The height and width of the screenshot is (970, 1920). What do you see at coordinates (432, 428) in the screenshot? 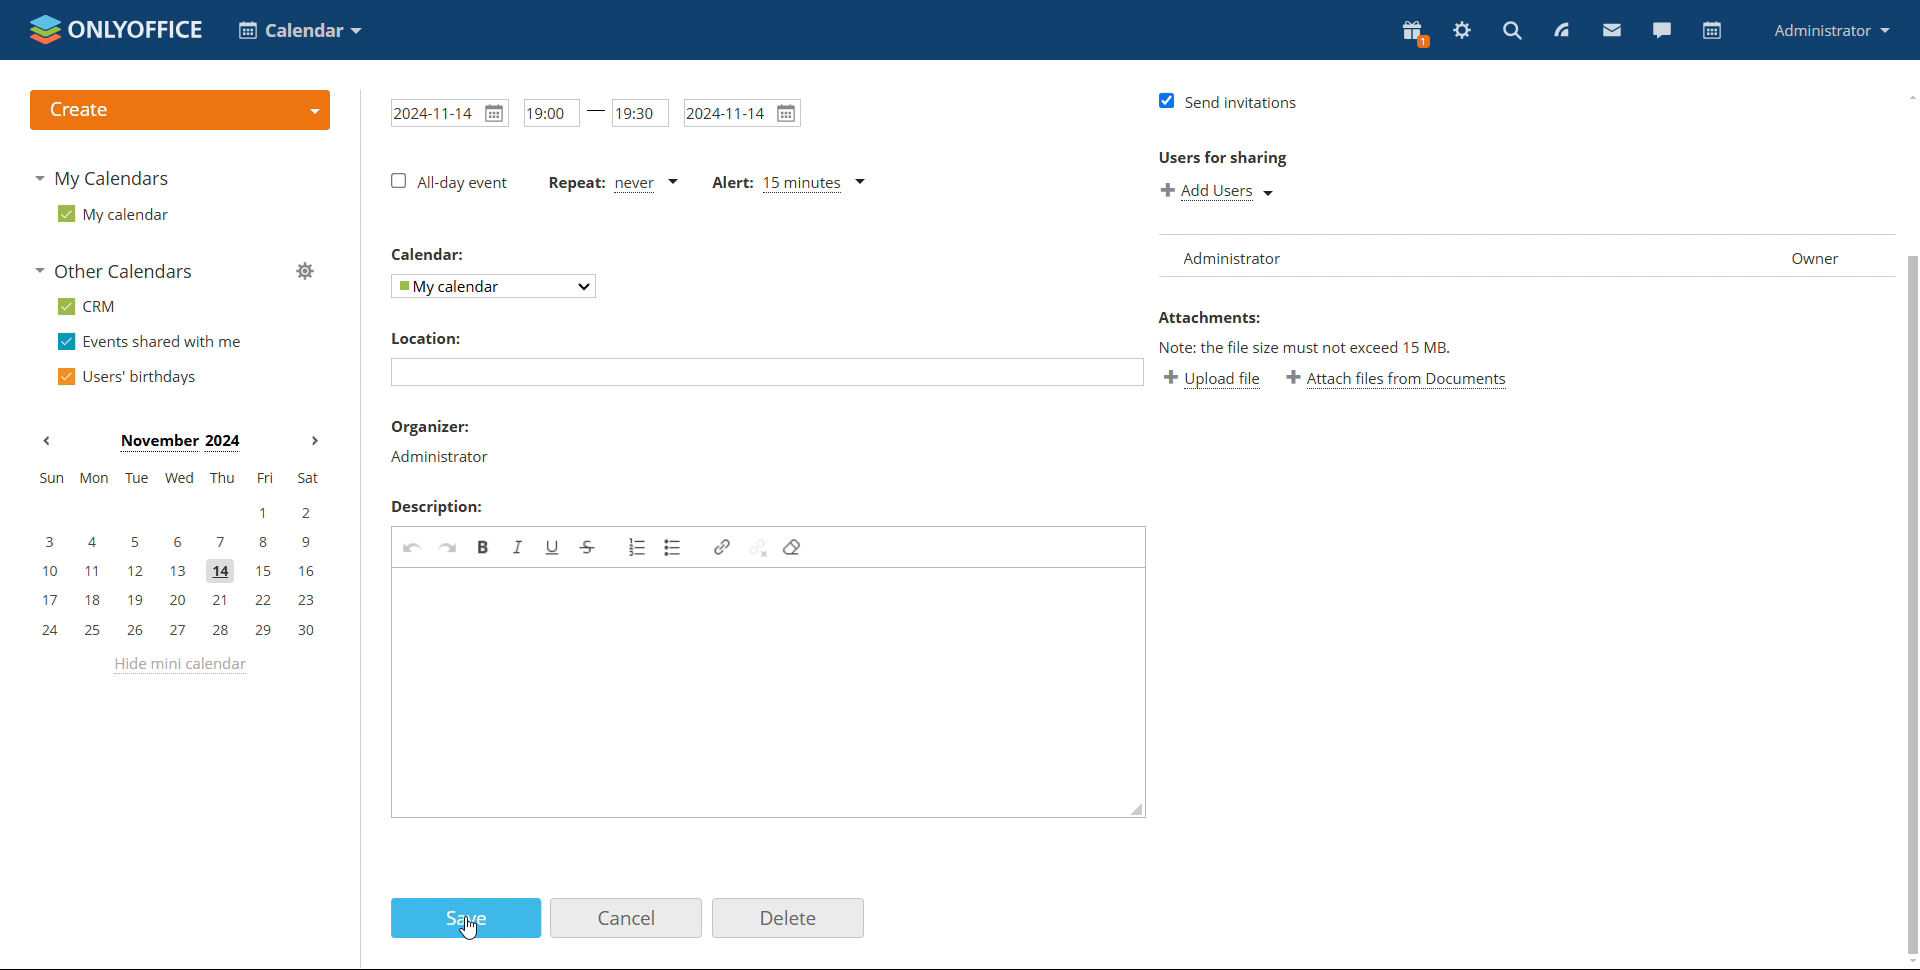
I see `organizer` at bounding box center [432, 428].